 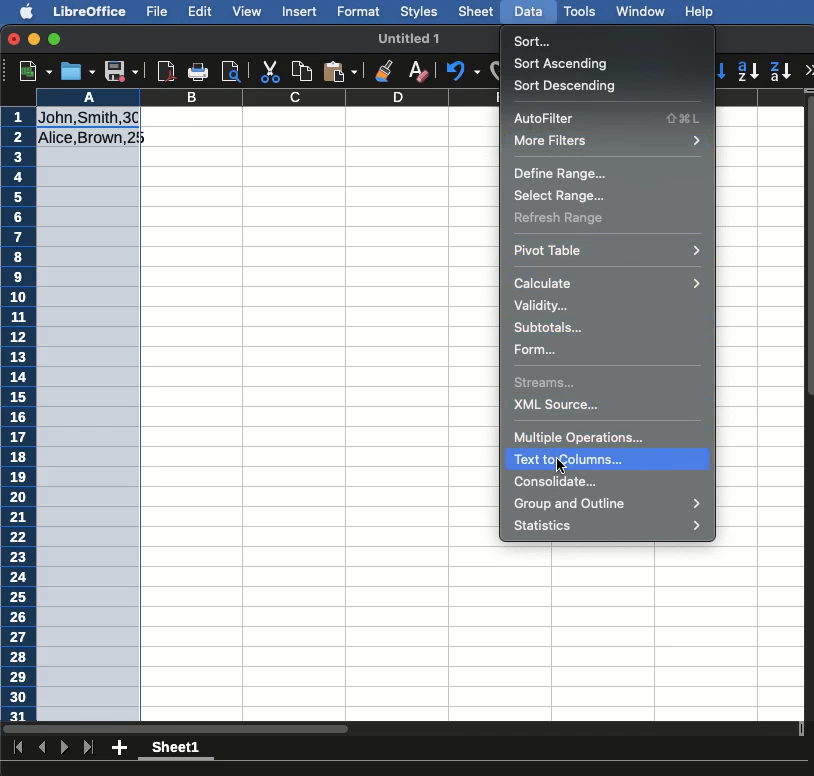 What do you see at coordinates (118, 748) in the screenshot?
I see `Add new sheet` at bounding box center [118, 748].